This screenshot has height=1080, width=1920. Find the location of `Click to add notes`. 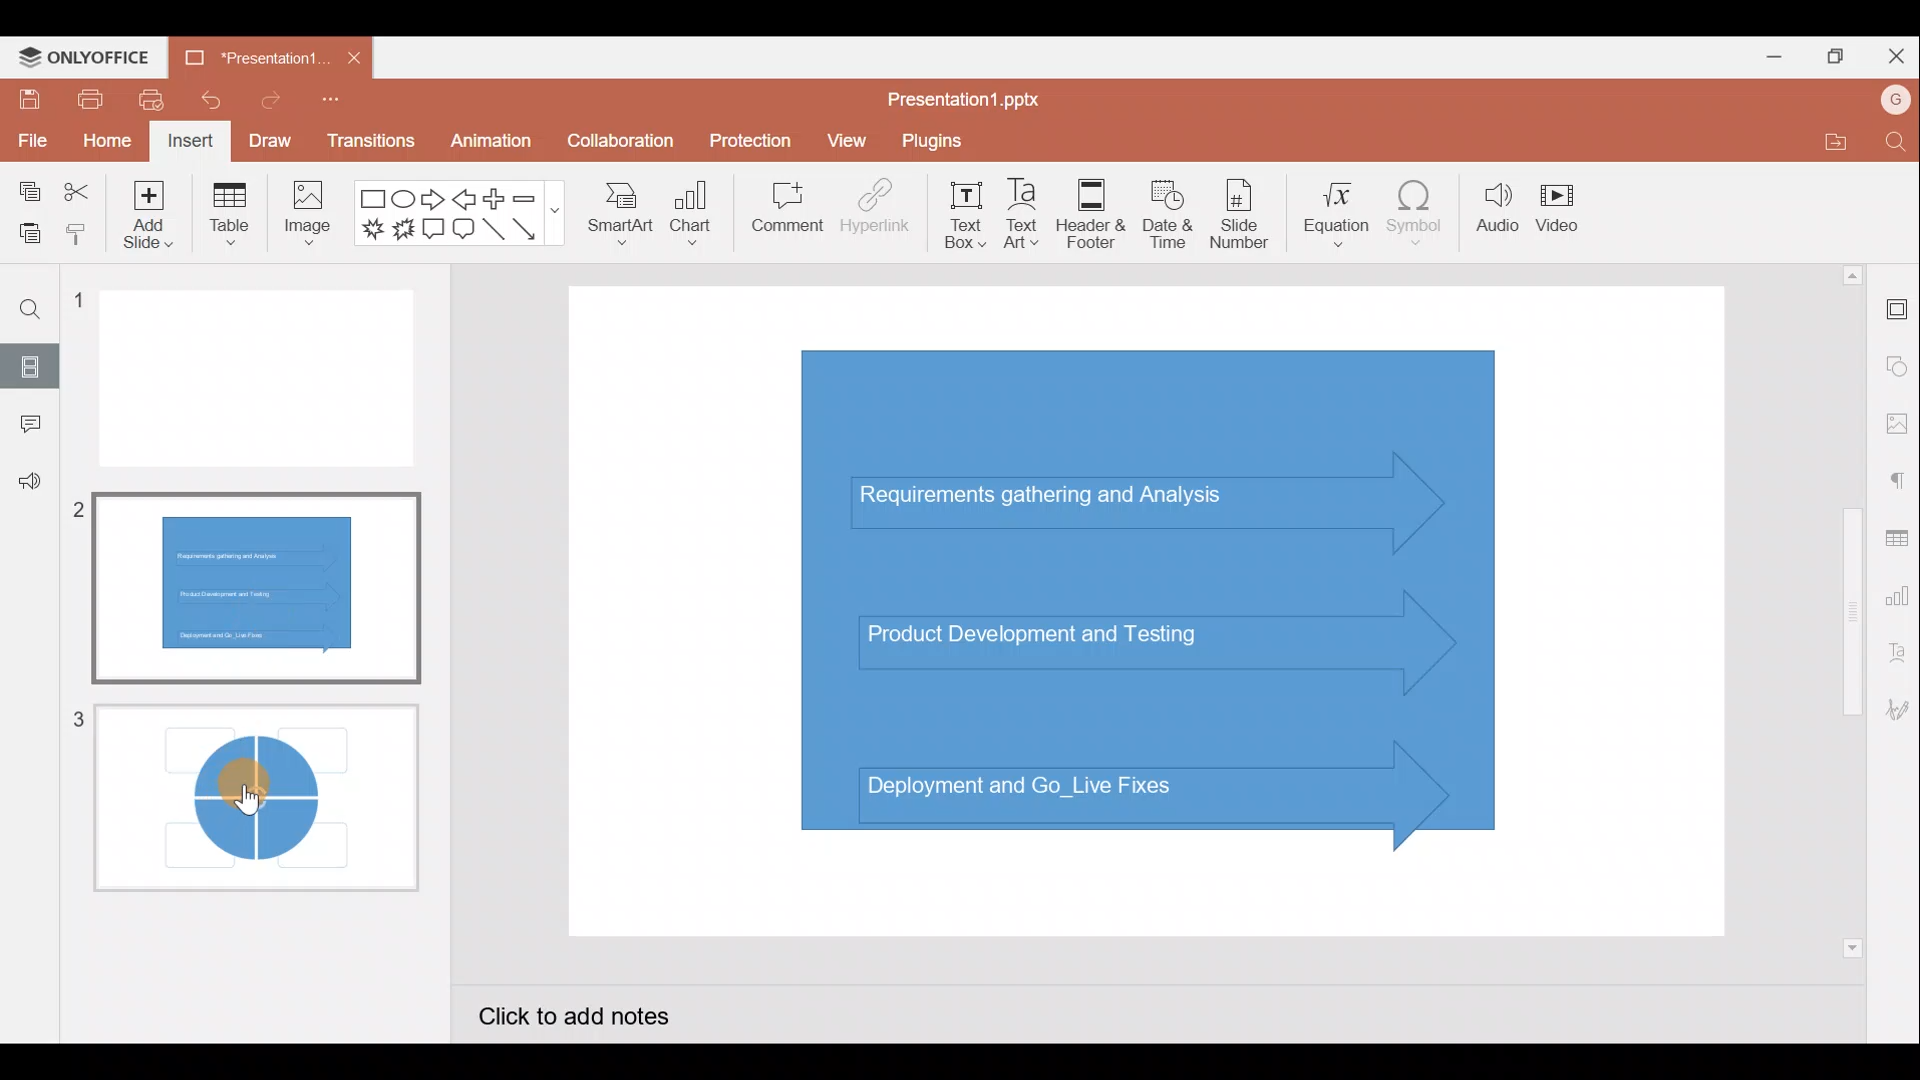

Click to add notes is located at coordinates (593, 1012).